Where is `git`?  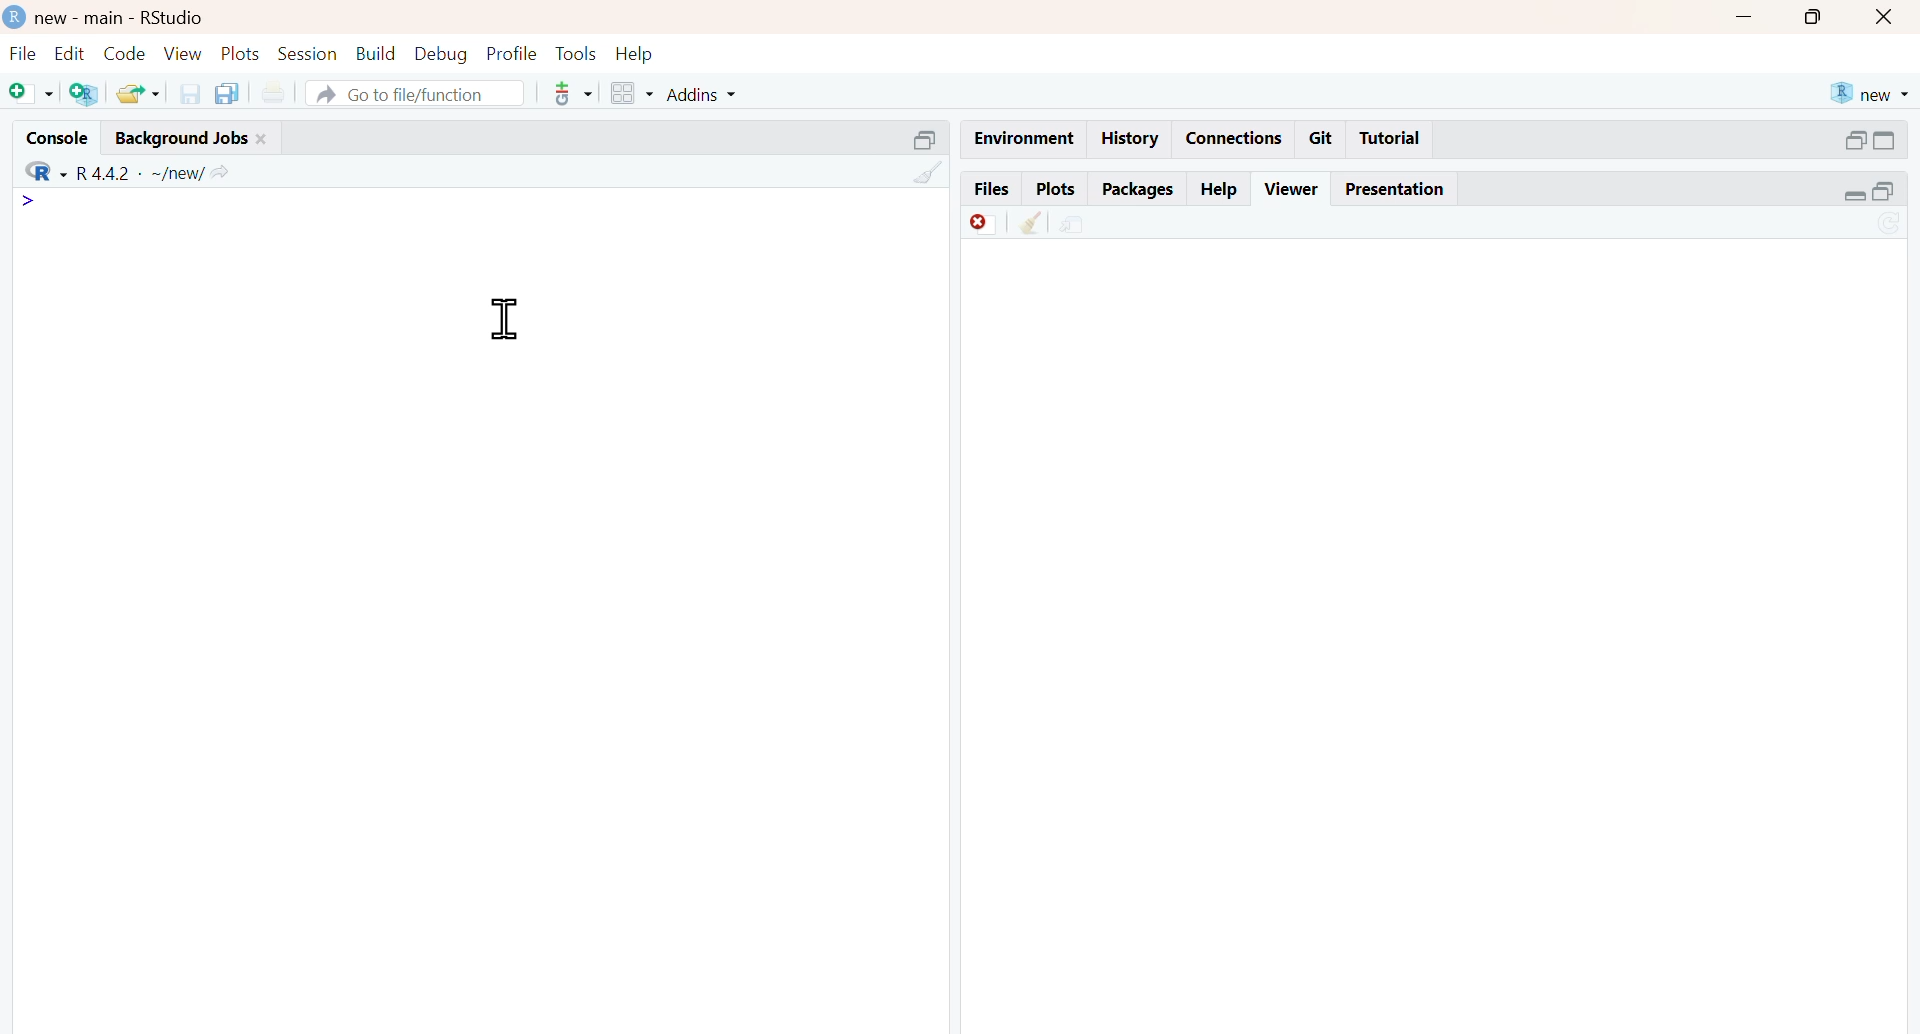
git is located at coordinates (1322, 138).